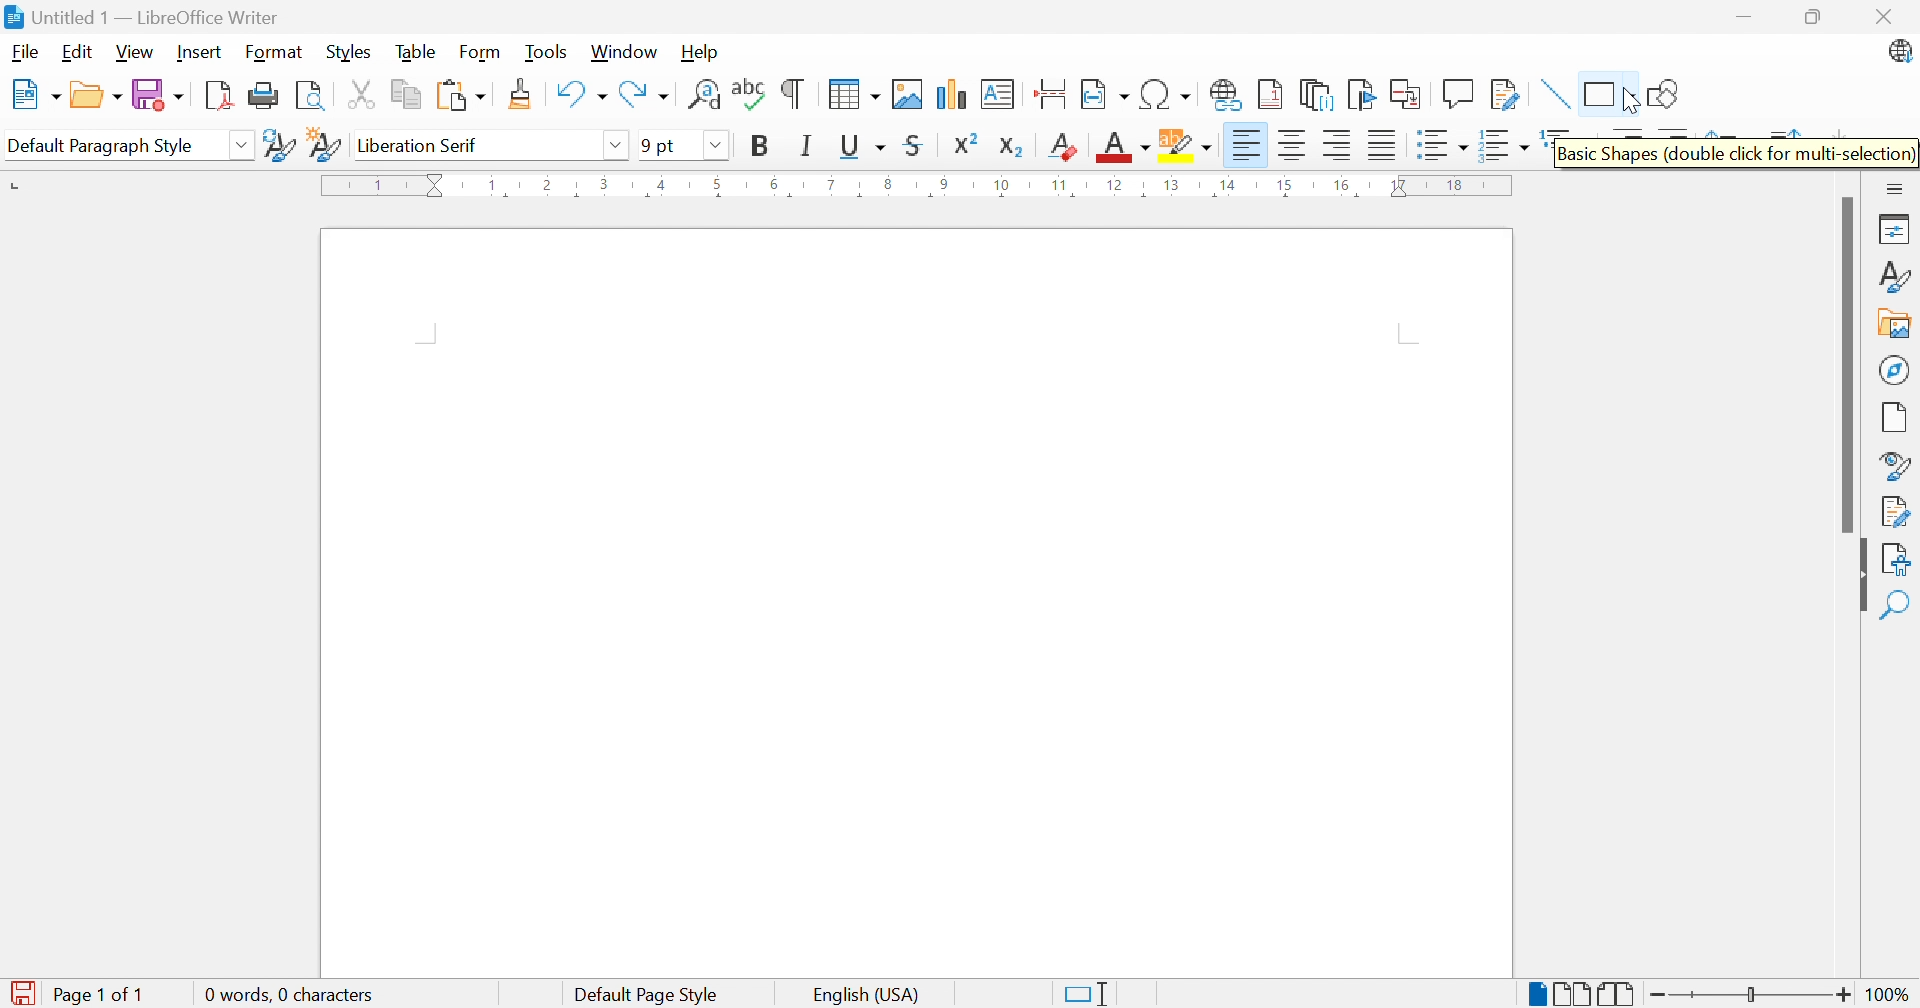 Image resolution: width=1920 pixels, height=1008 pixels. I want to click on Style inspector, so click(1897, 467).